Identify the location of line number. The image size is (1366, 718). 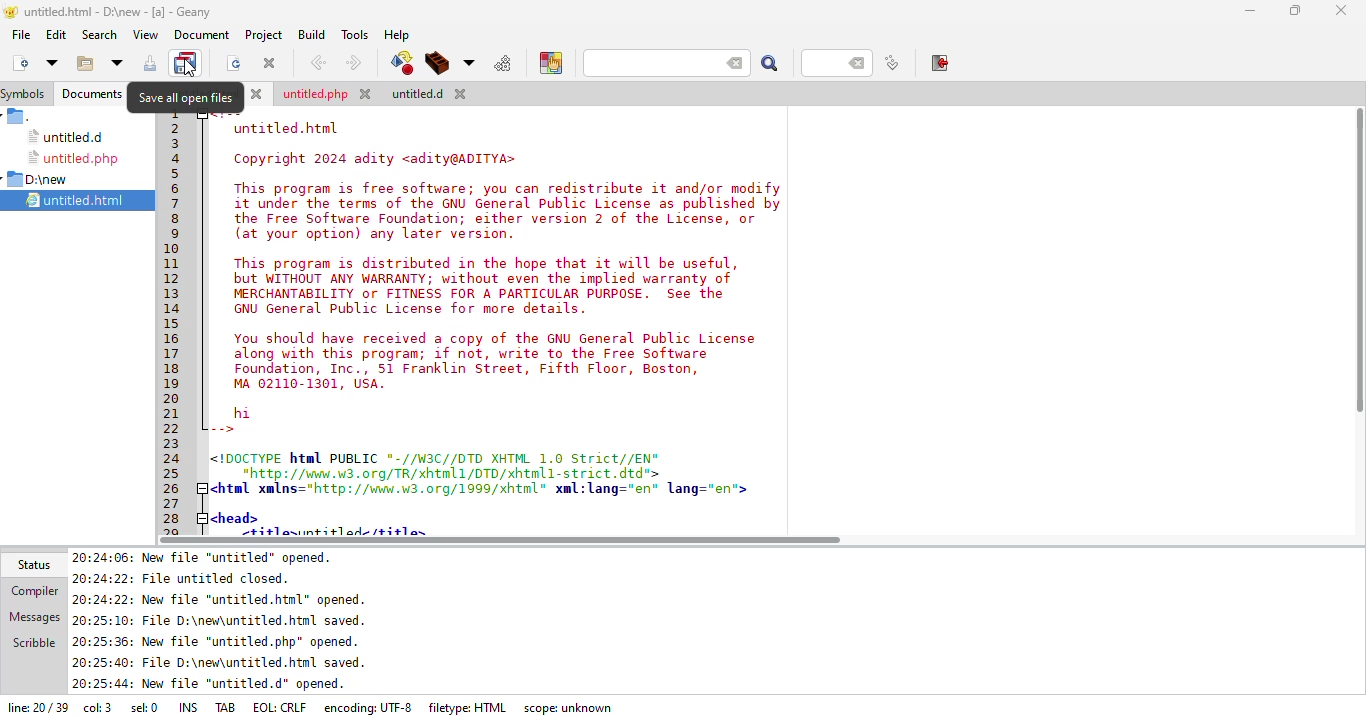
(839, 63).